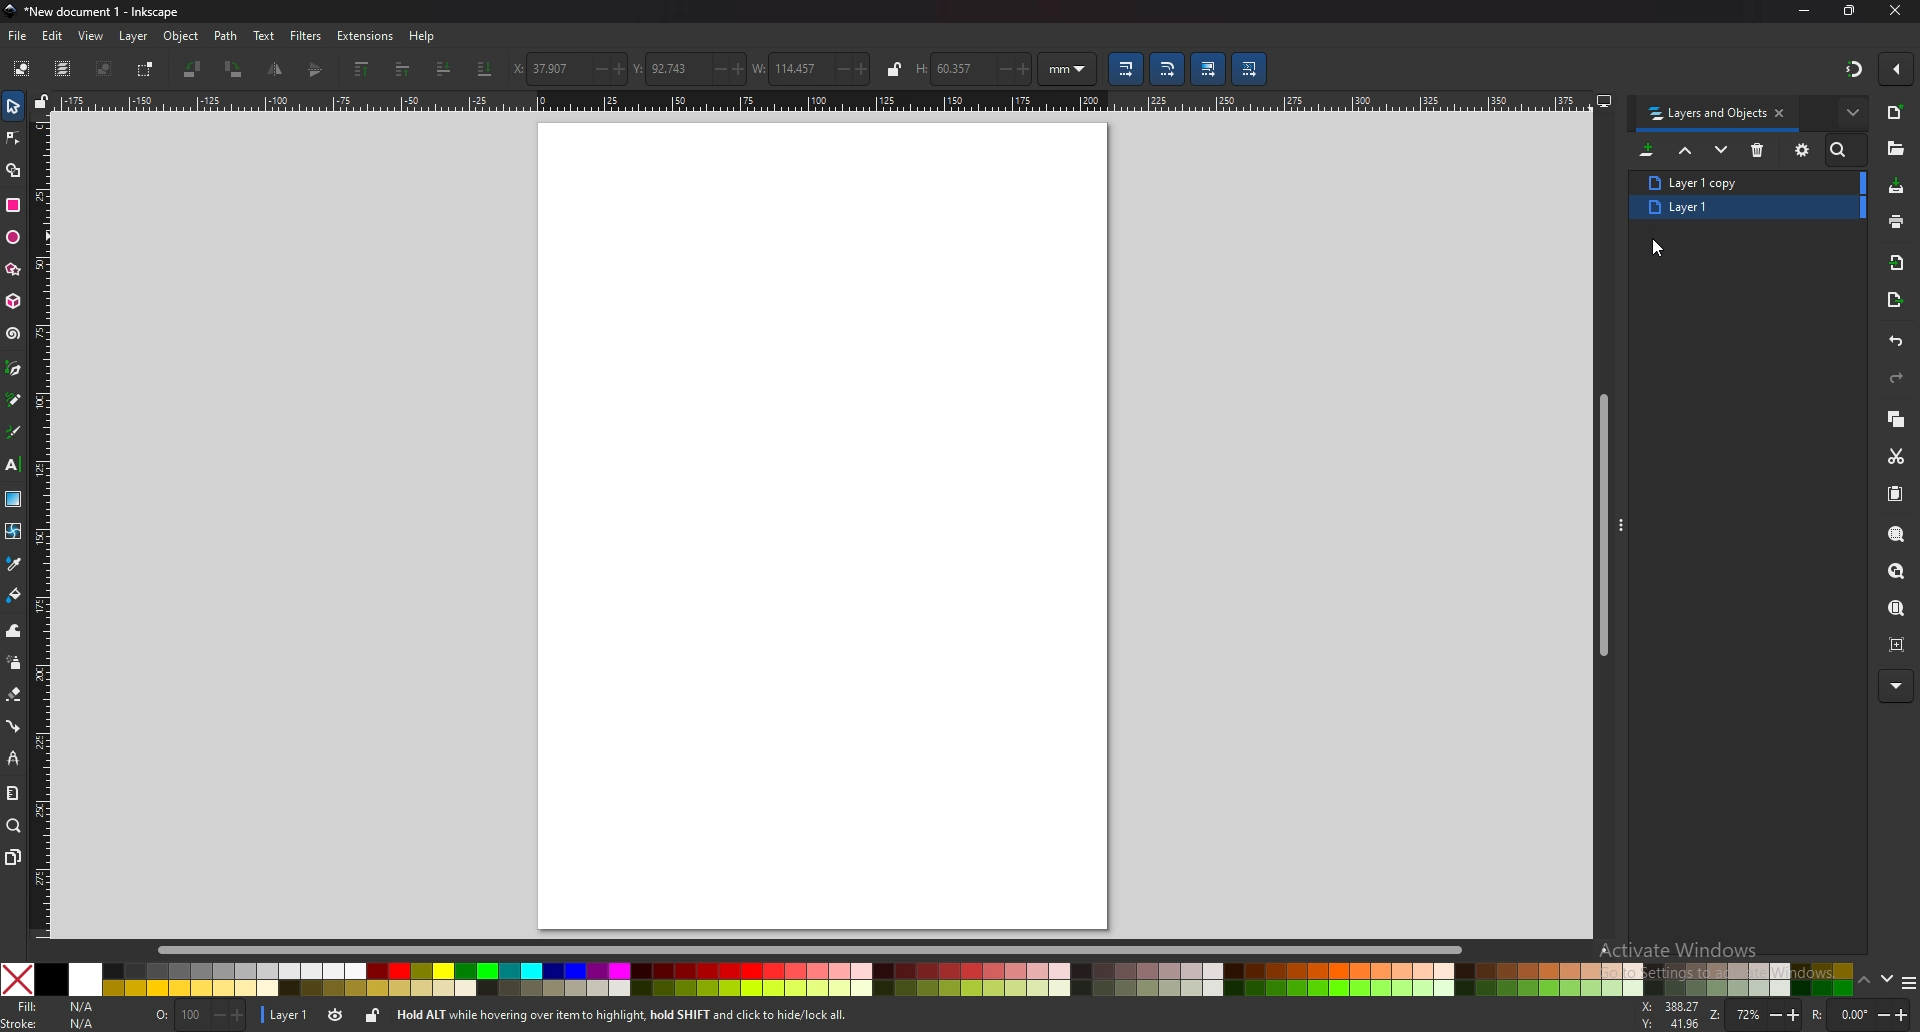  I want to click on increase, so click(737, 68).